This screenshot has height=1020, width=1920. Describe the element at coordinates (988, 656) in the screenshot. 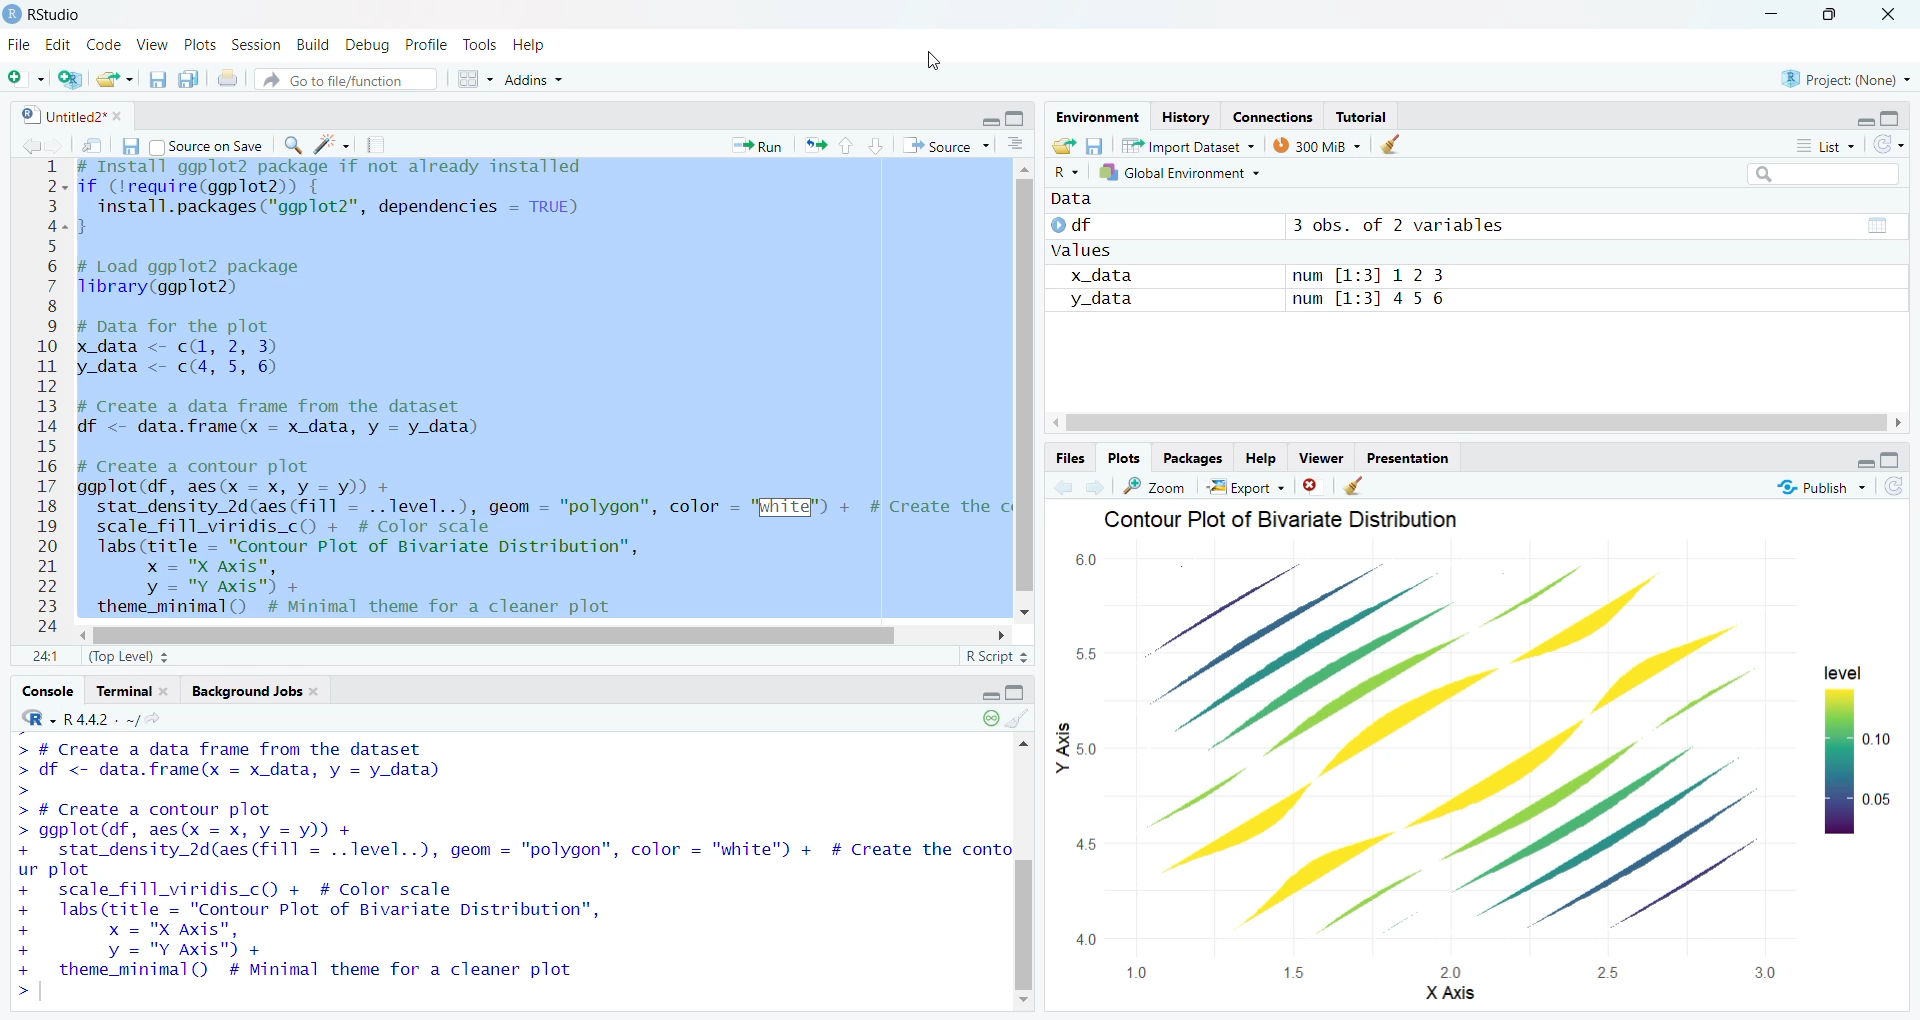

I see `R Script ` at that location.